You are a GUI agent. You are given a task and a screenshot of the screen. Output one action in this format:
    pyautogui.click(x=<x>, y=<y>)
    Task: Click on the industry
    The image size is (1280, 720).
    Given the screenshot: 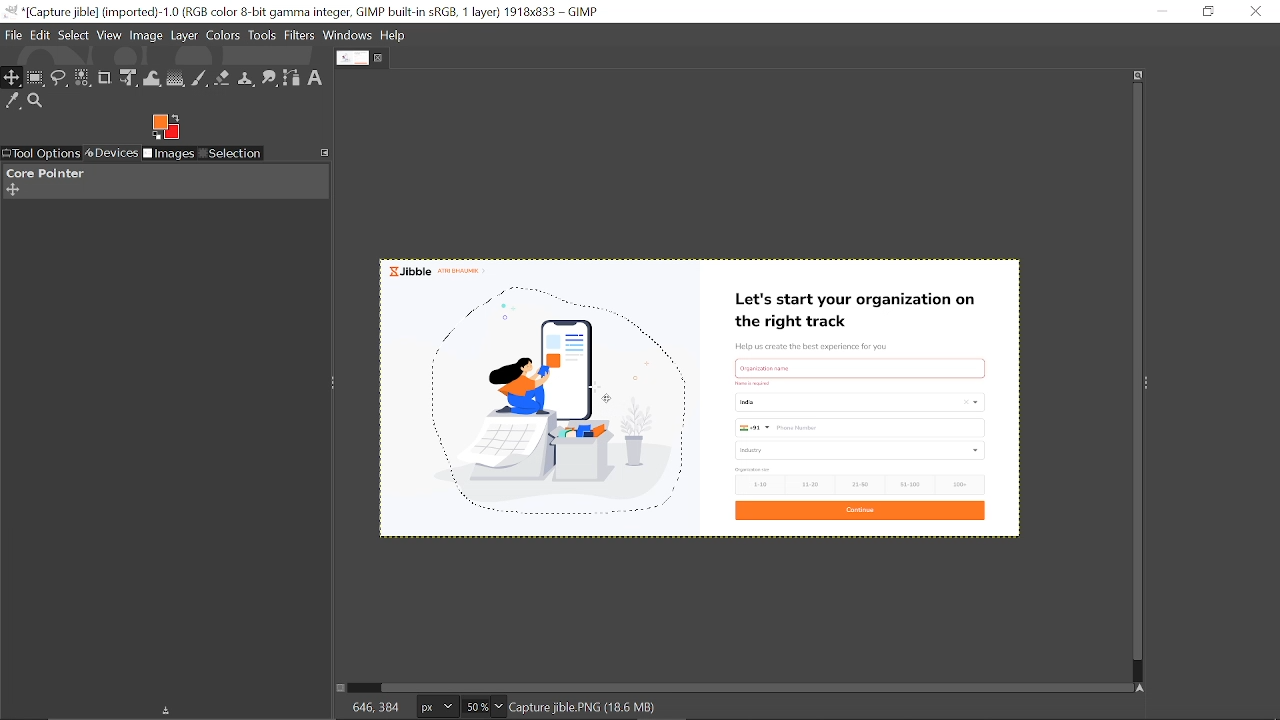 What is the action you would take?
    pyautogui.click(x=862, y=450)
    